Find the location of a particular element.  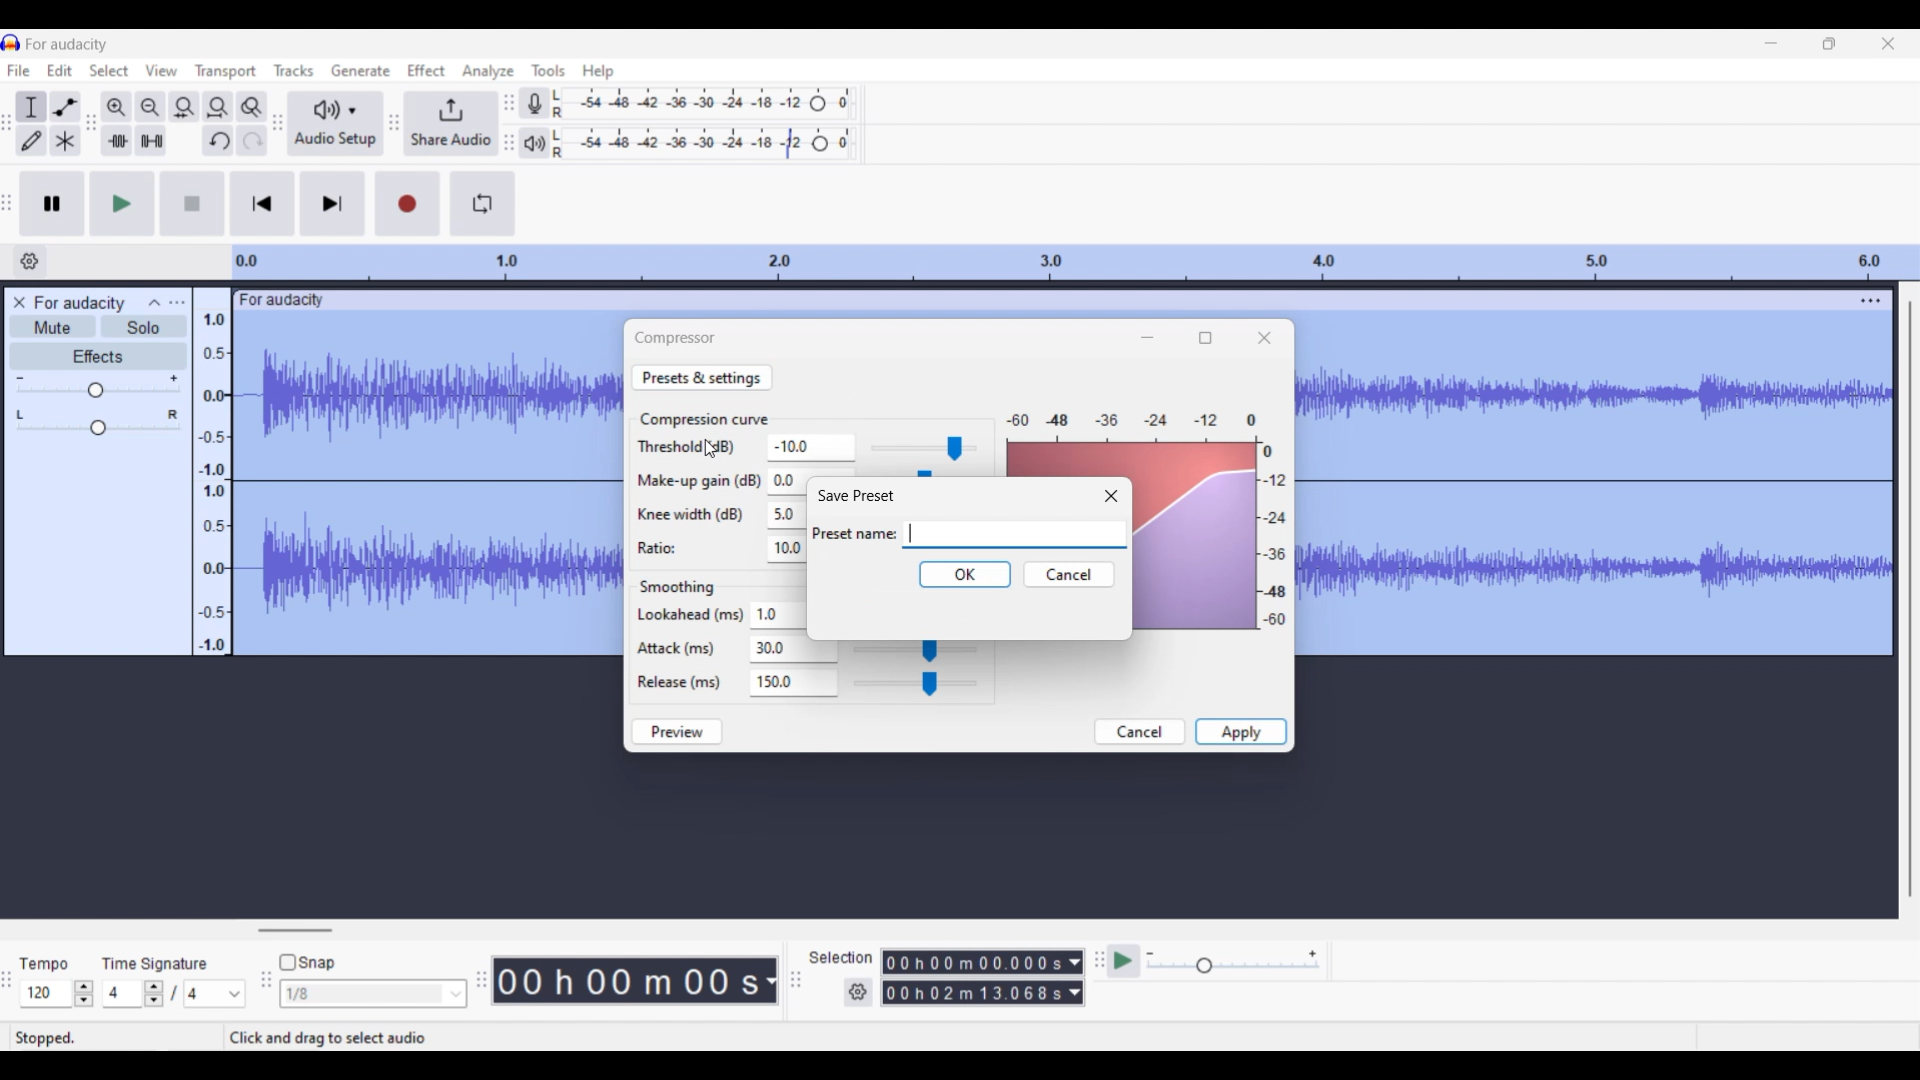

Zoom toggle is located at coordinates (251, 106).